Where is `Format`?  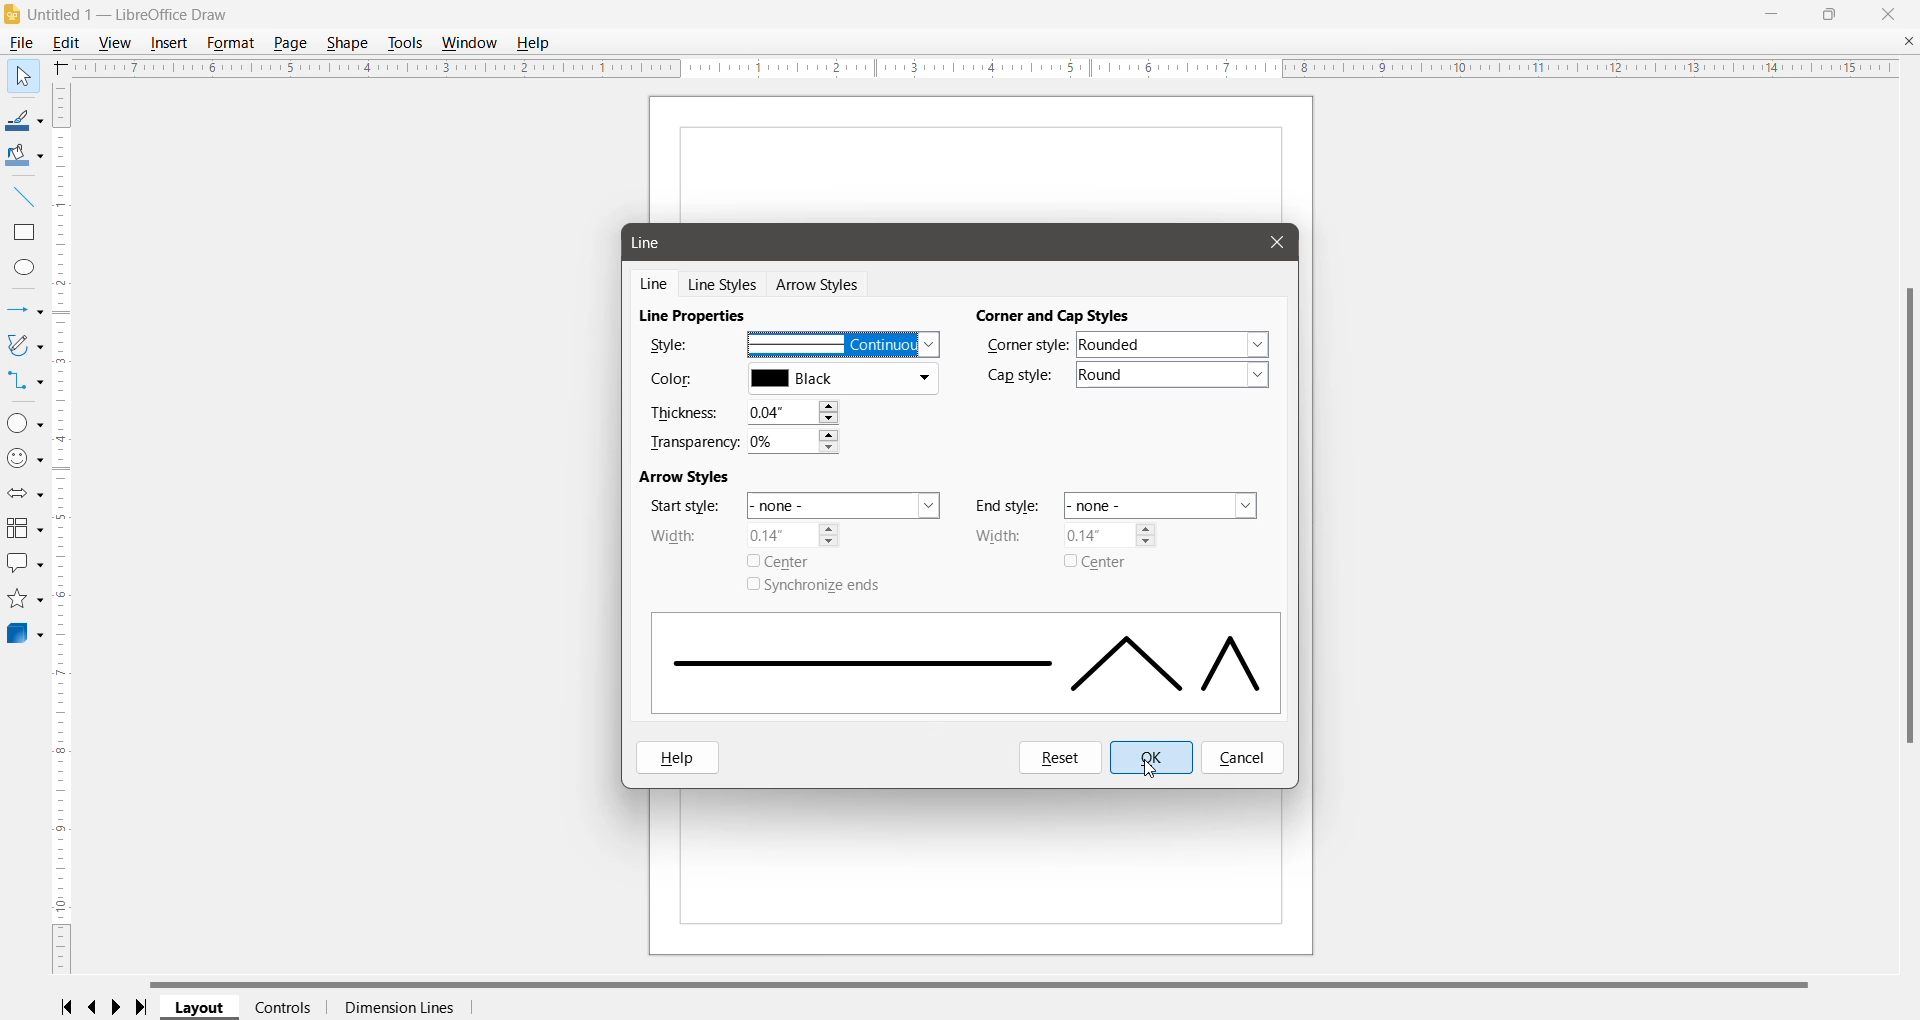
Format is located at coordinates (230, 43).